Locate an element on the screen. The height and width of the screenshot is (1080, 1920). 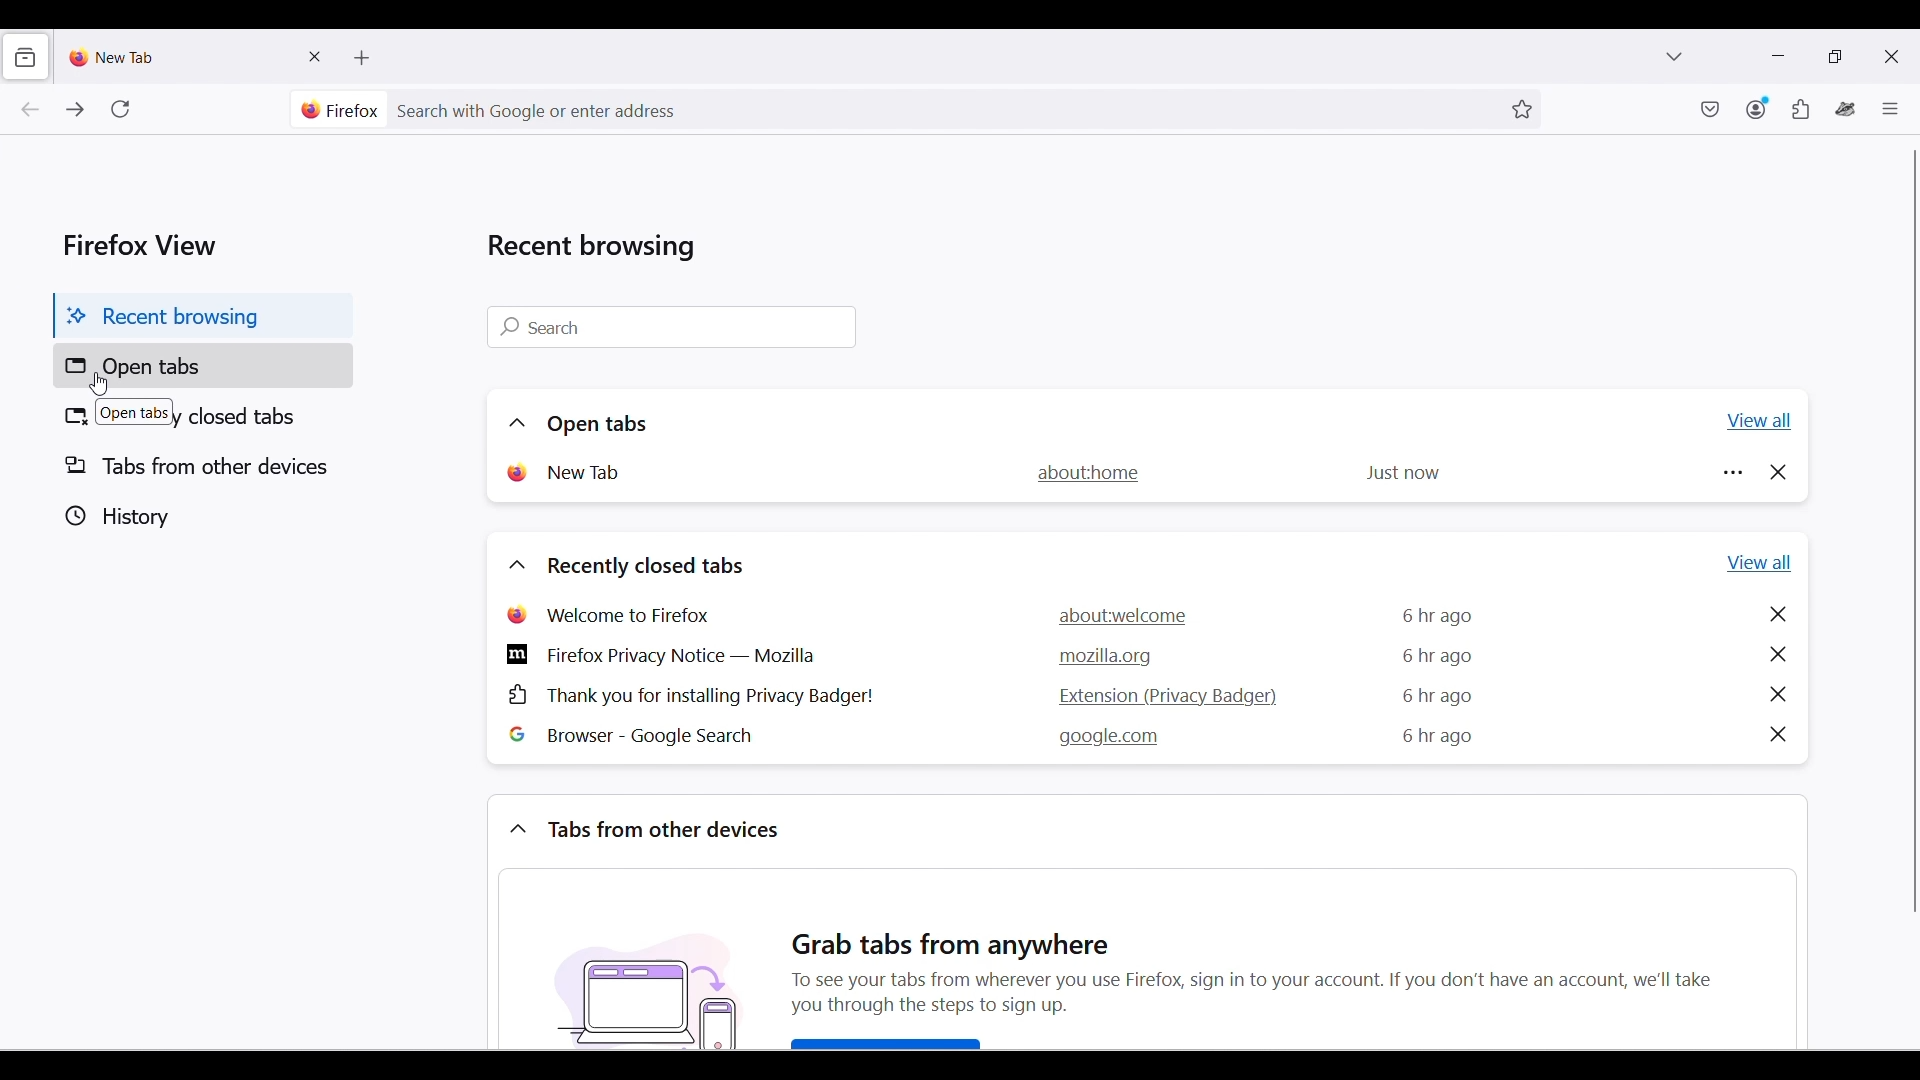
mozilla.org is located at coordinates (1106, 657).